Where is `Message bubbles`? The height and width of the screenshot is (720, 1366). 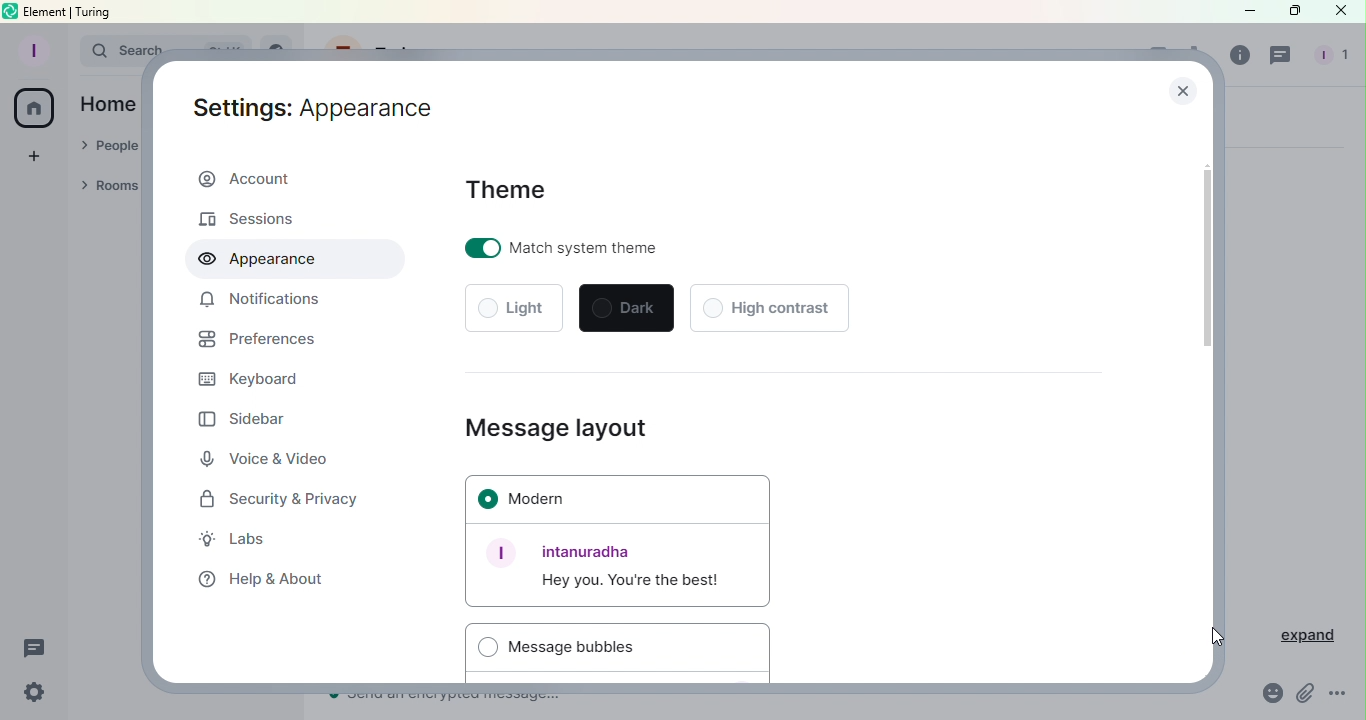
Message bubbles is located at coordinates (618, 647).